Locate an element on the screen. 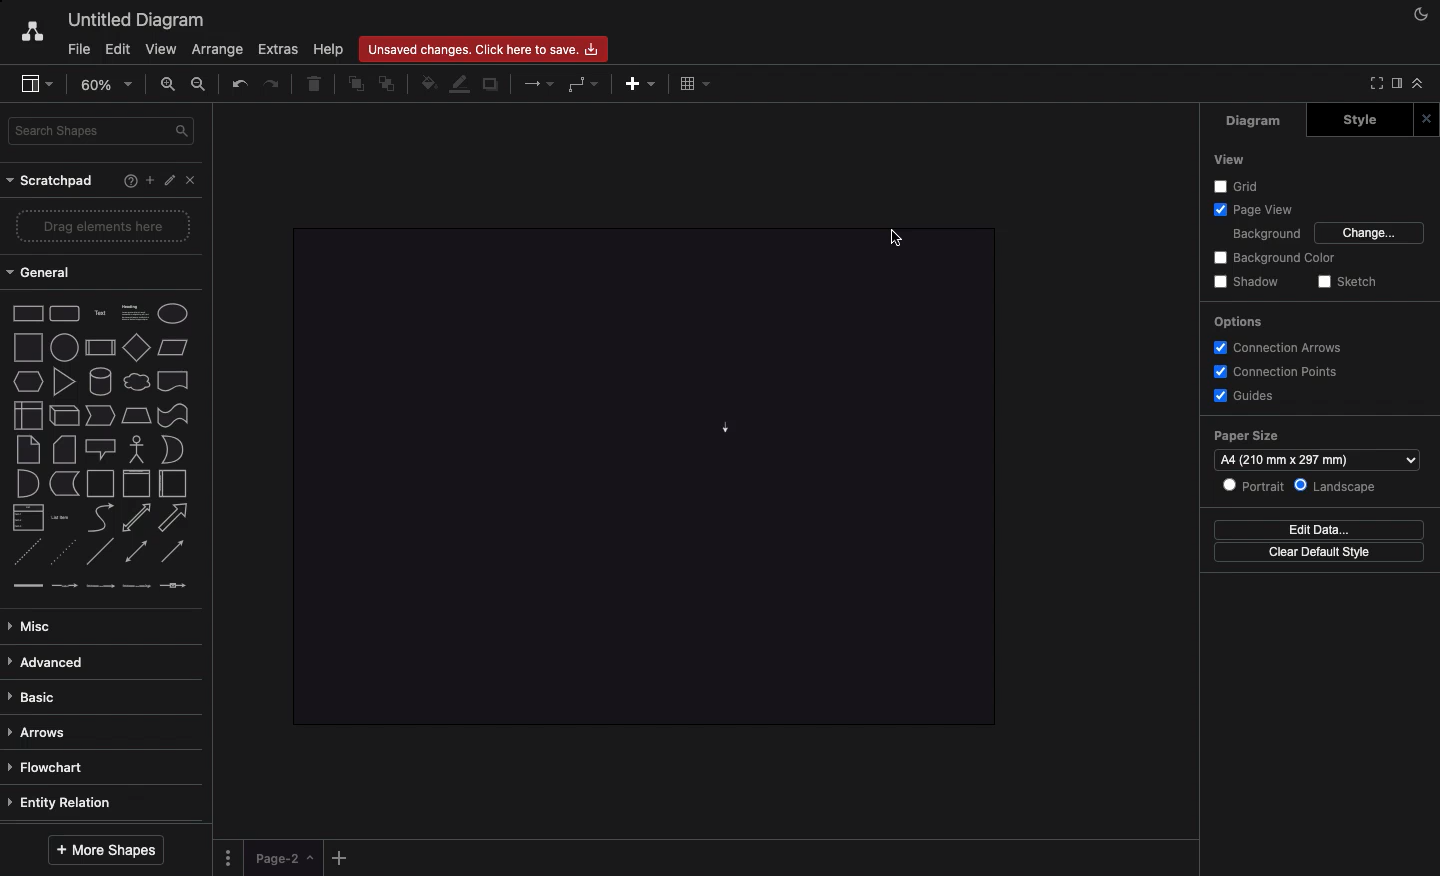 The width and height of the screenshot is (1440, 876). Collapse is located at coordinates (1418, 82).